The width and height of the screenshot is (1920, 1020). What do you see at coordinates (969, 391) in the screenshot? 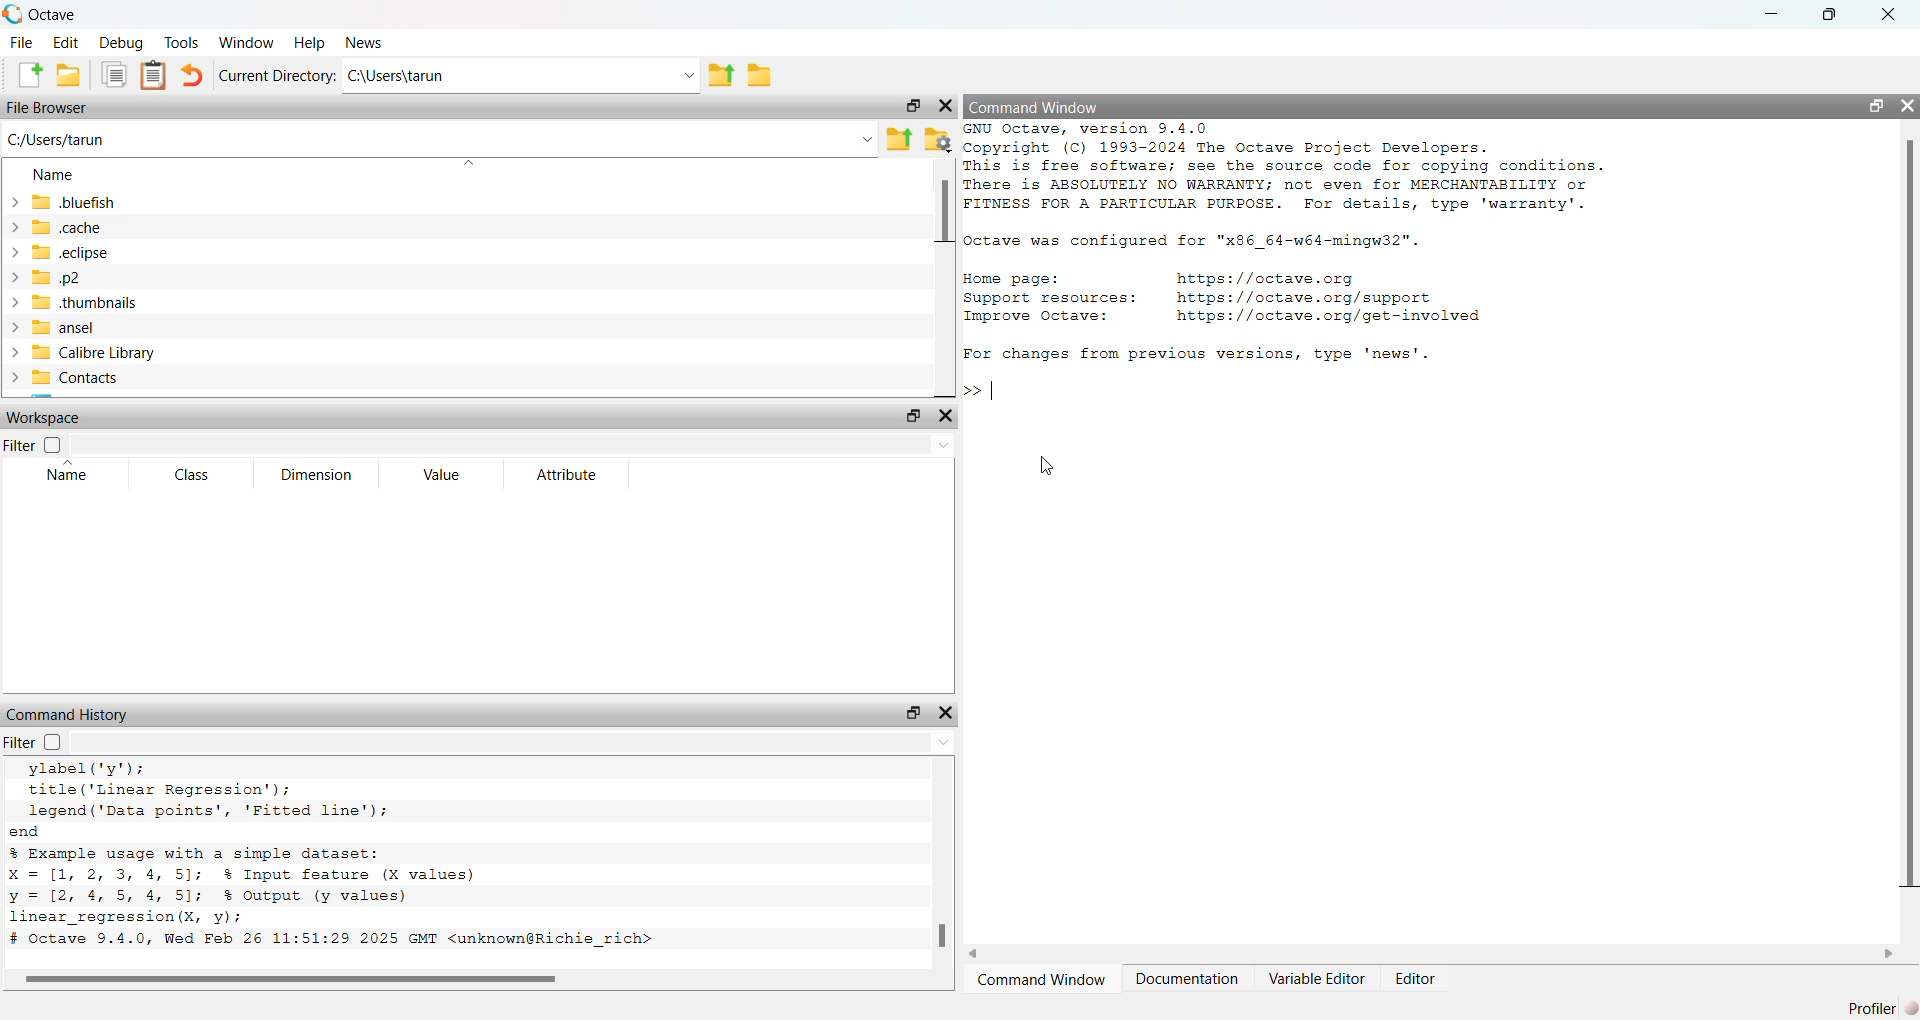
I see `prompt cursor` at bounding box center [969, 391].